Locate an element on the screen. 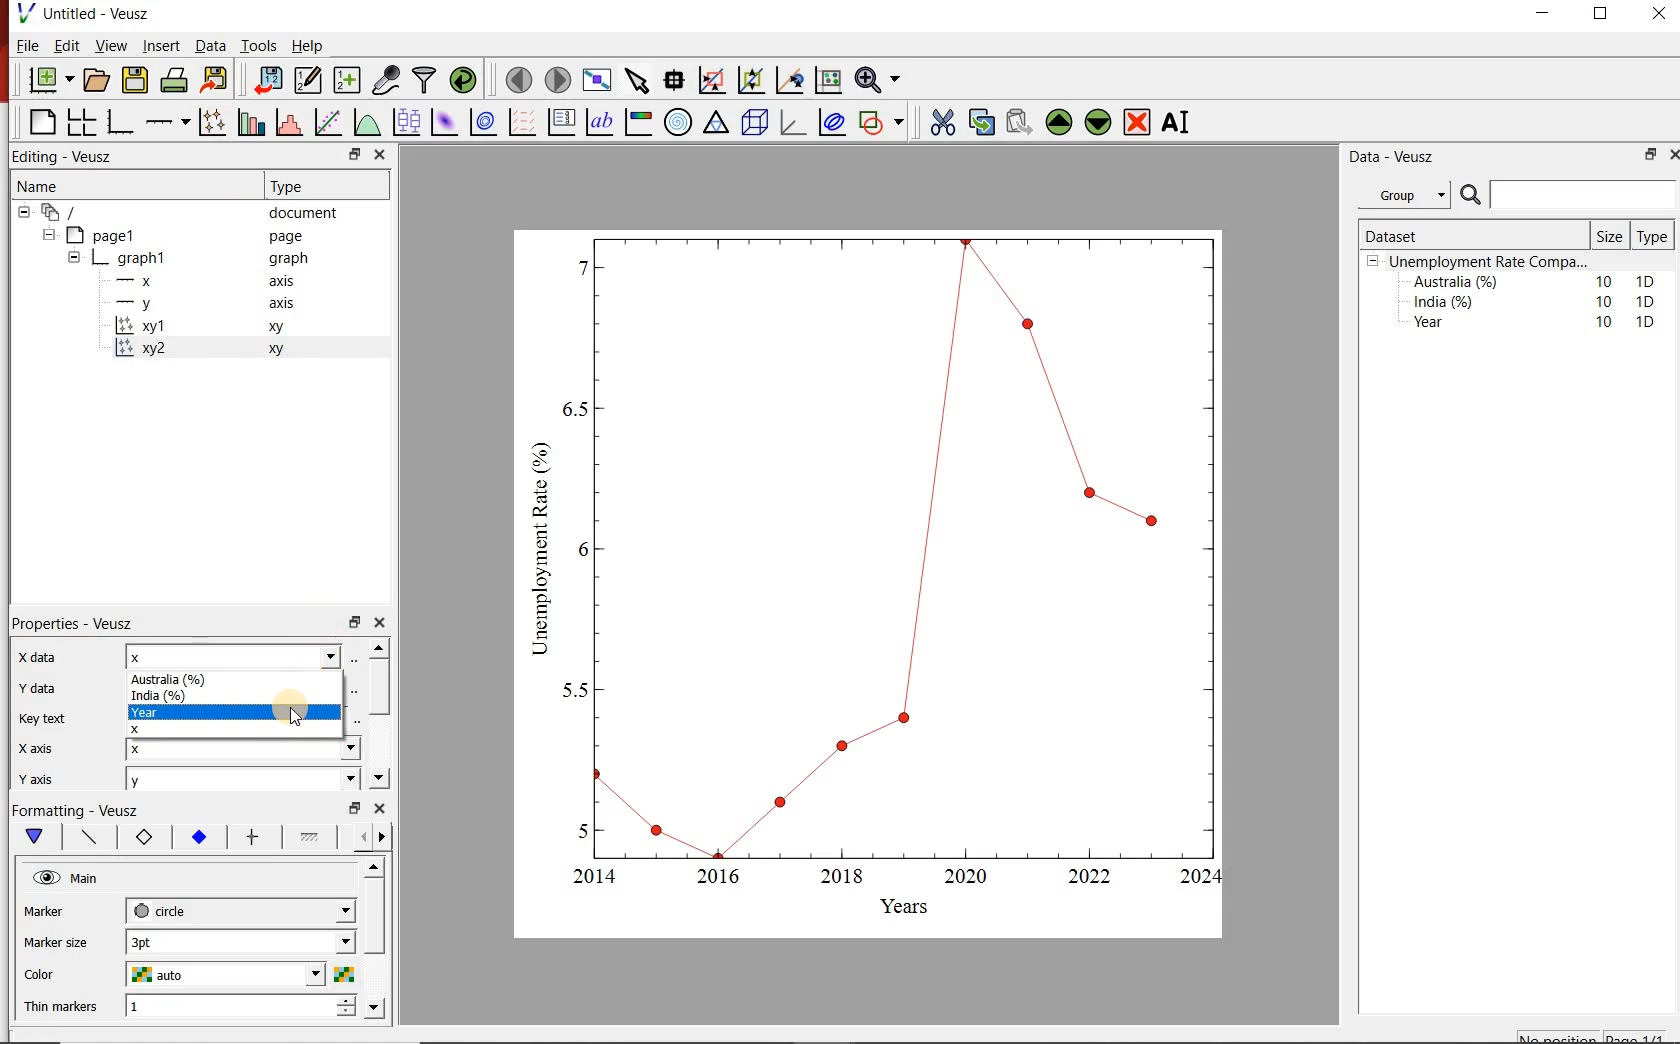 The height and width of the screenshot is (1044, 1680). choose color is located at coordinates (343, 974).